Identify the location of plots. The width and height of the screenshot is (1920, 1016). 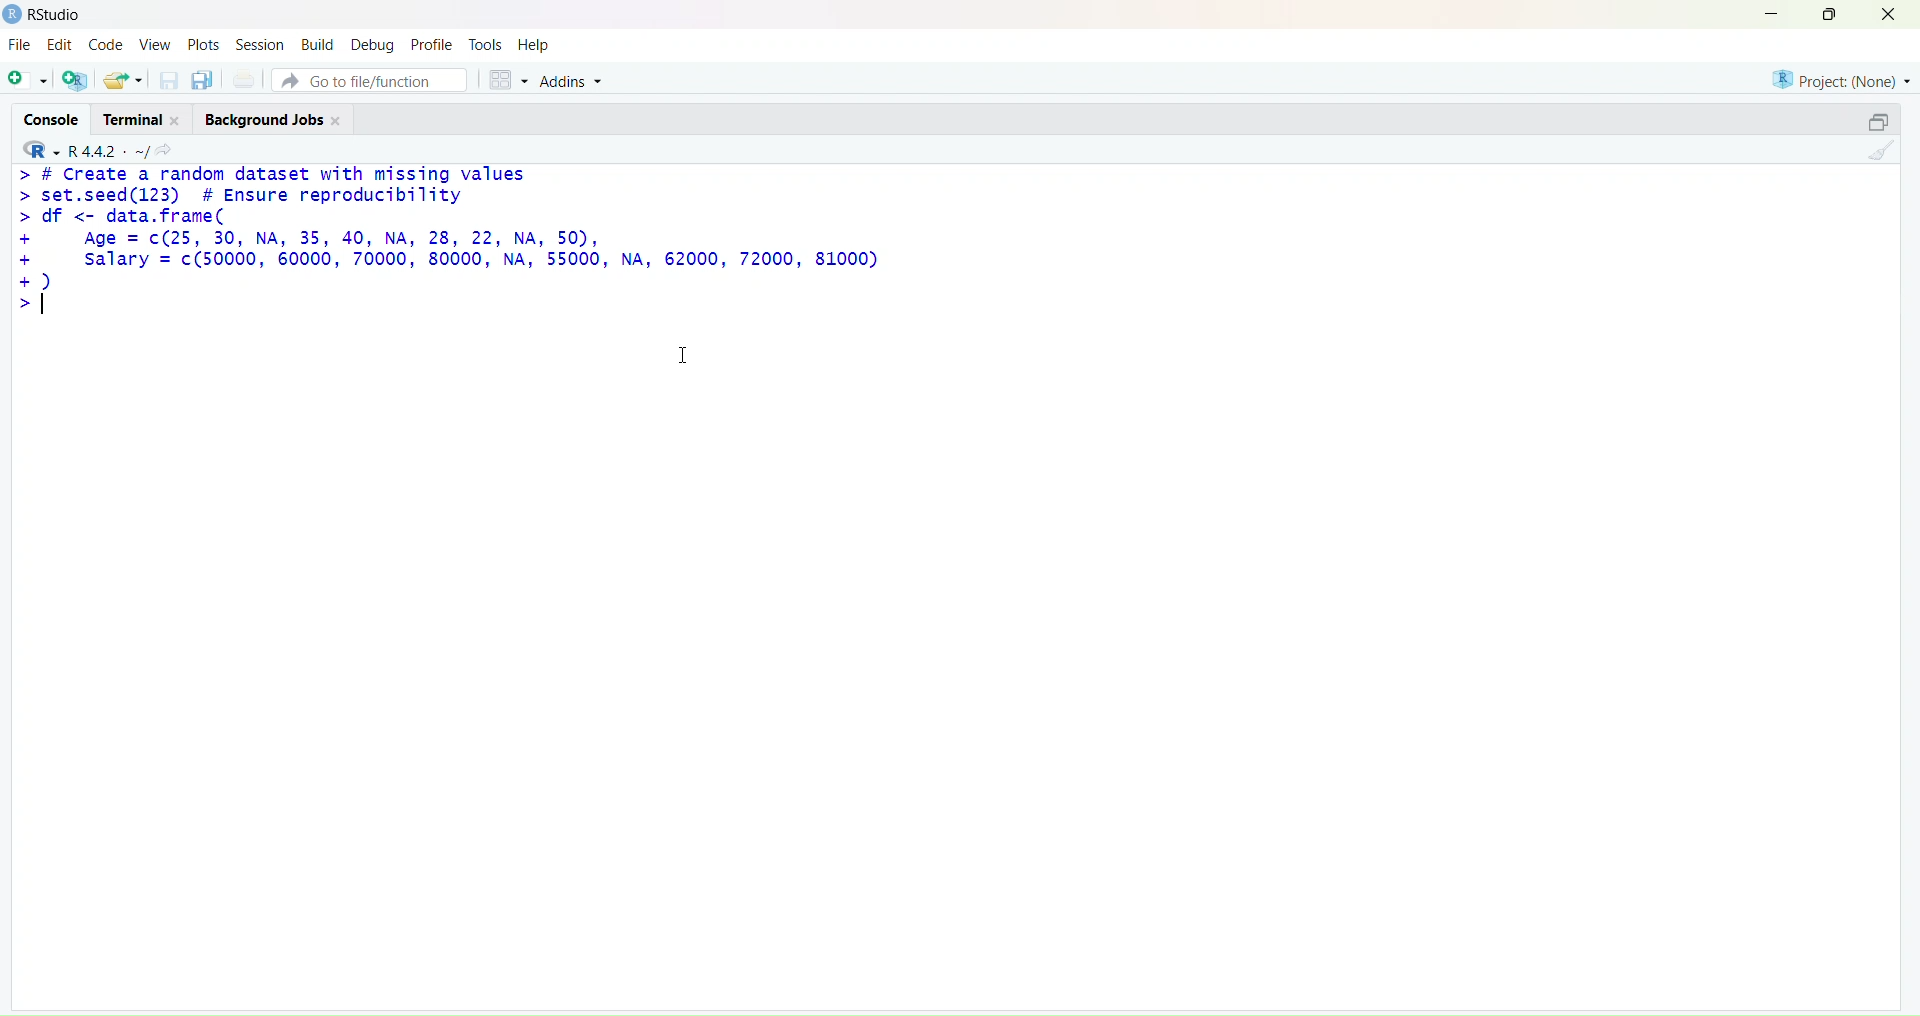
(203, 43).